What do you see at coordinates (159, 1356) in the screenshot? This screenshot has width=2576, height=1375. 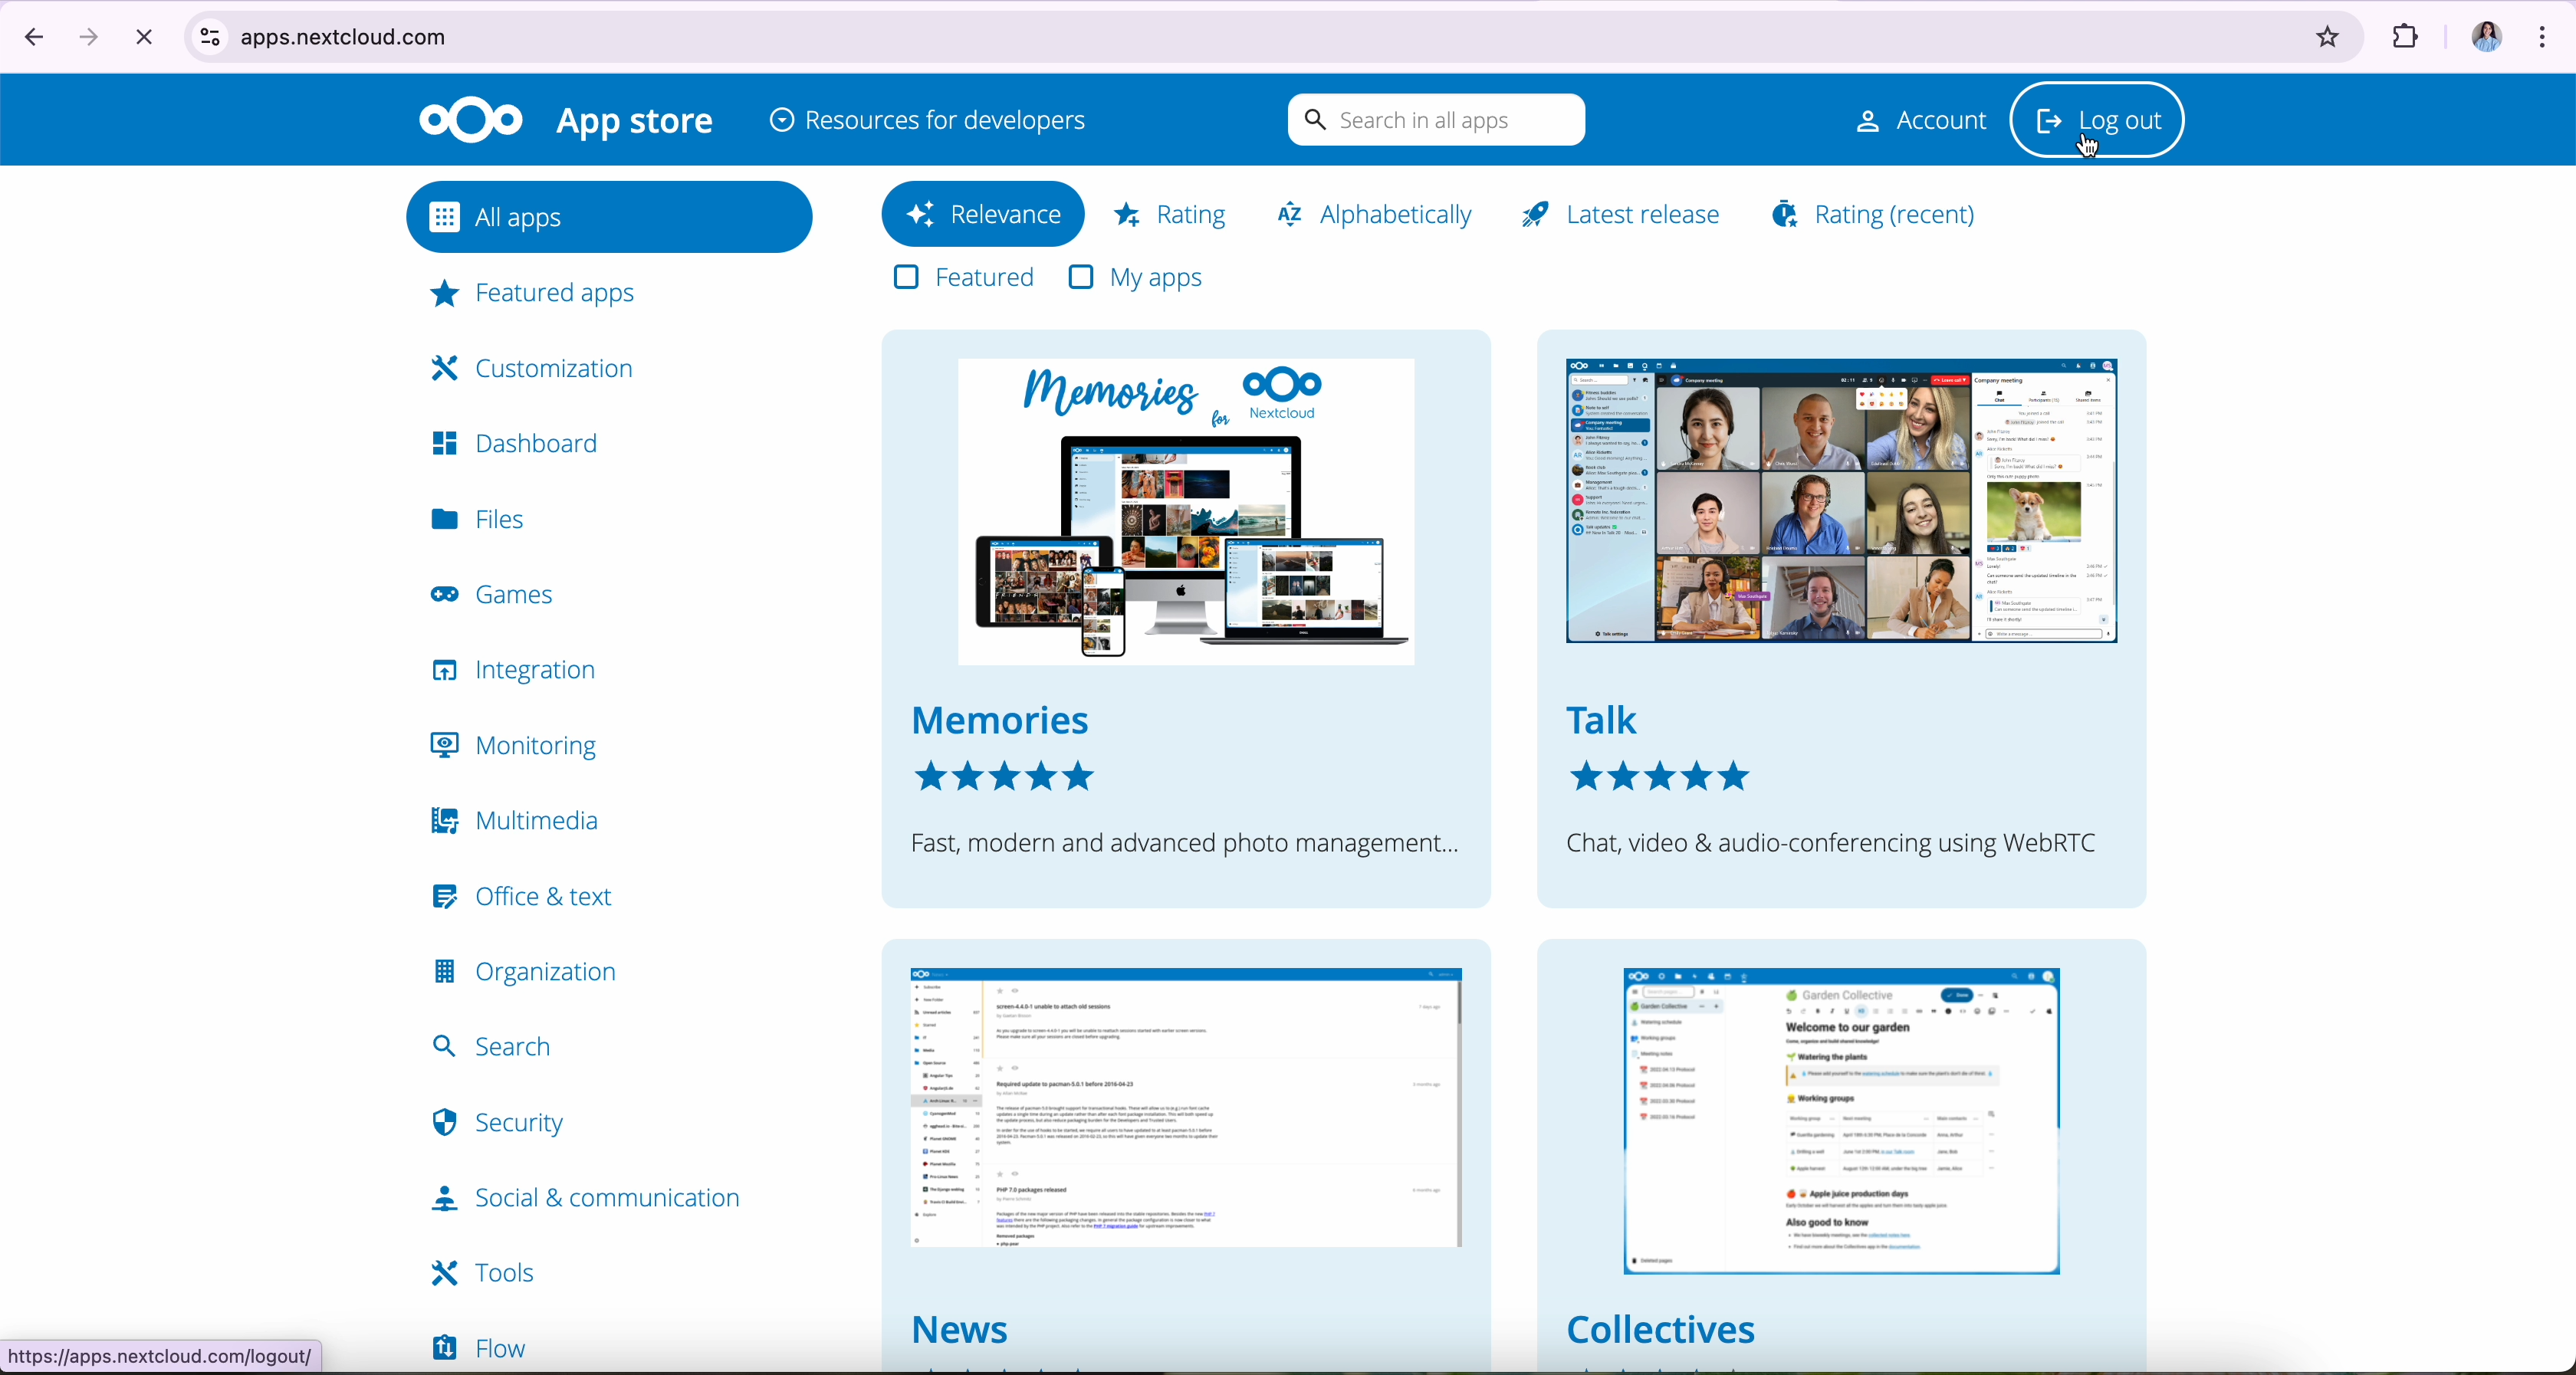 I see `https.//apps.nextcloud.com/logout.` at bounding box center [159, 1356].